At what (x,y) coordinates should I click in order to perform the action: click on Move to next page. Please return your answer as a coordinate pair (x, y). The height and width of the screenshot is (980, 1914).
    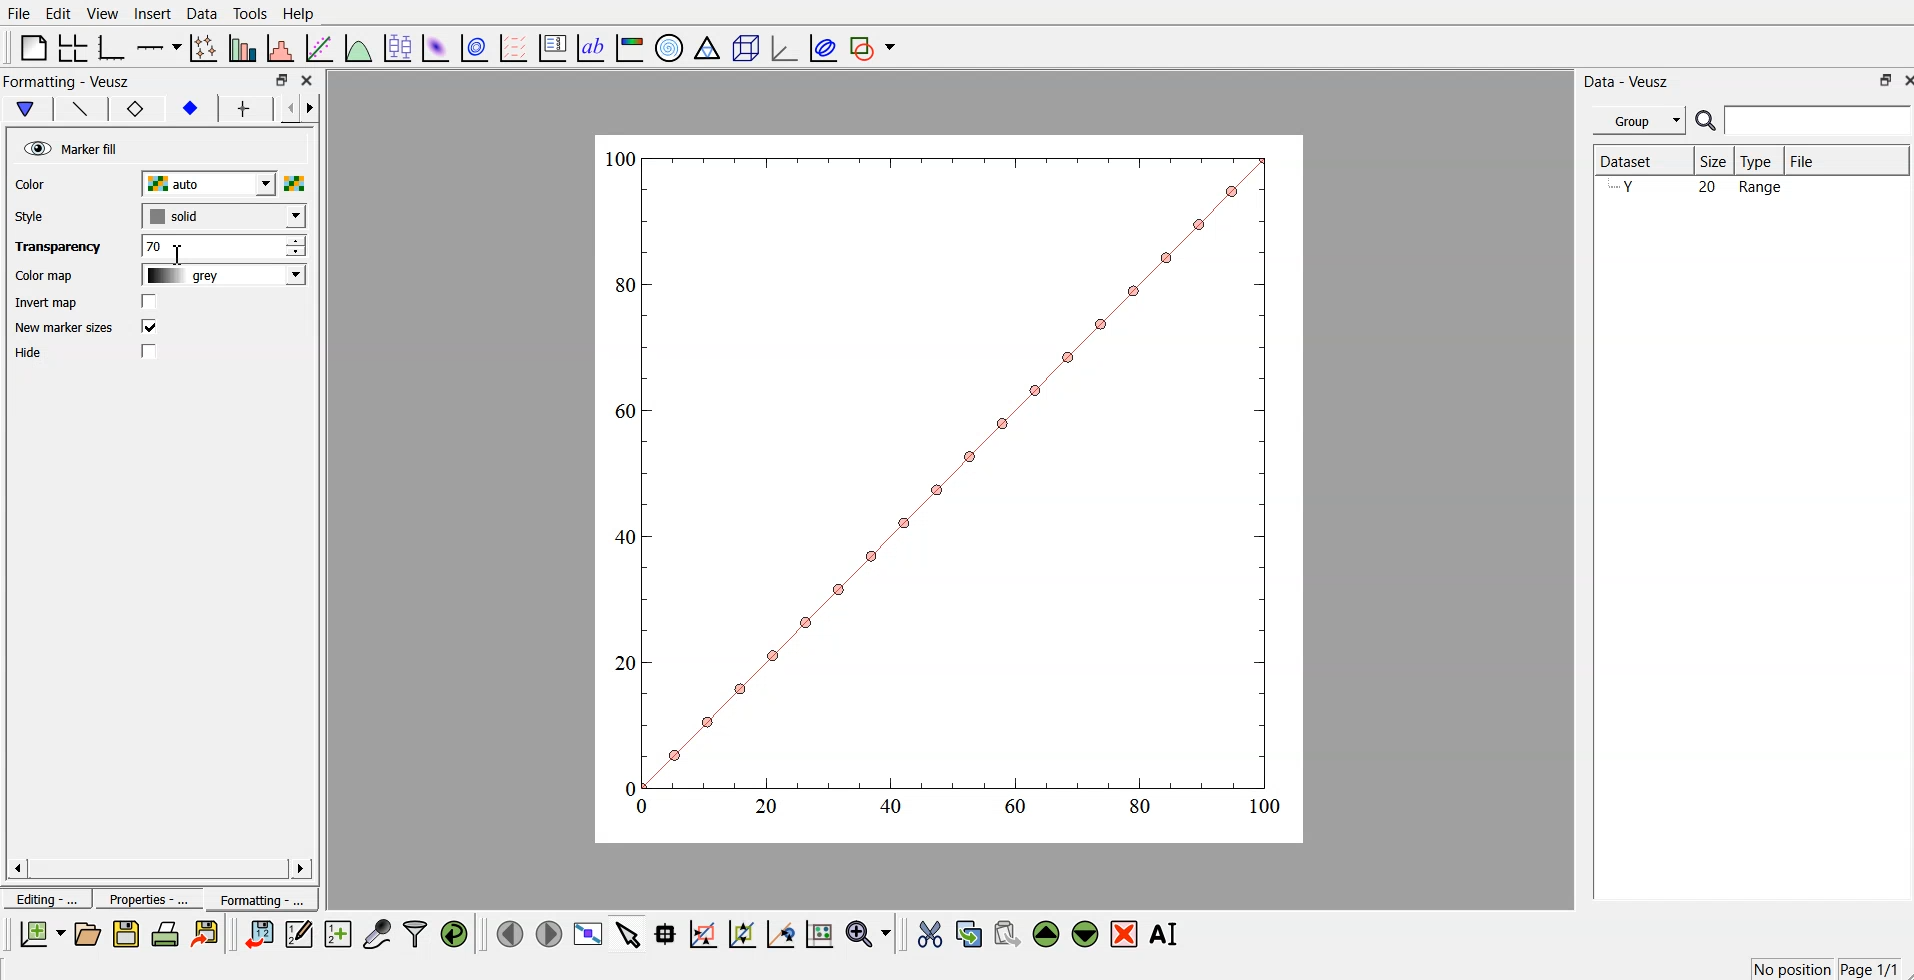
    Looking at the image, I should click on (548, 932).